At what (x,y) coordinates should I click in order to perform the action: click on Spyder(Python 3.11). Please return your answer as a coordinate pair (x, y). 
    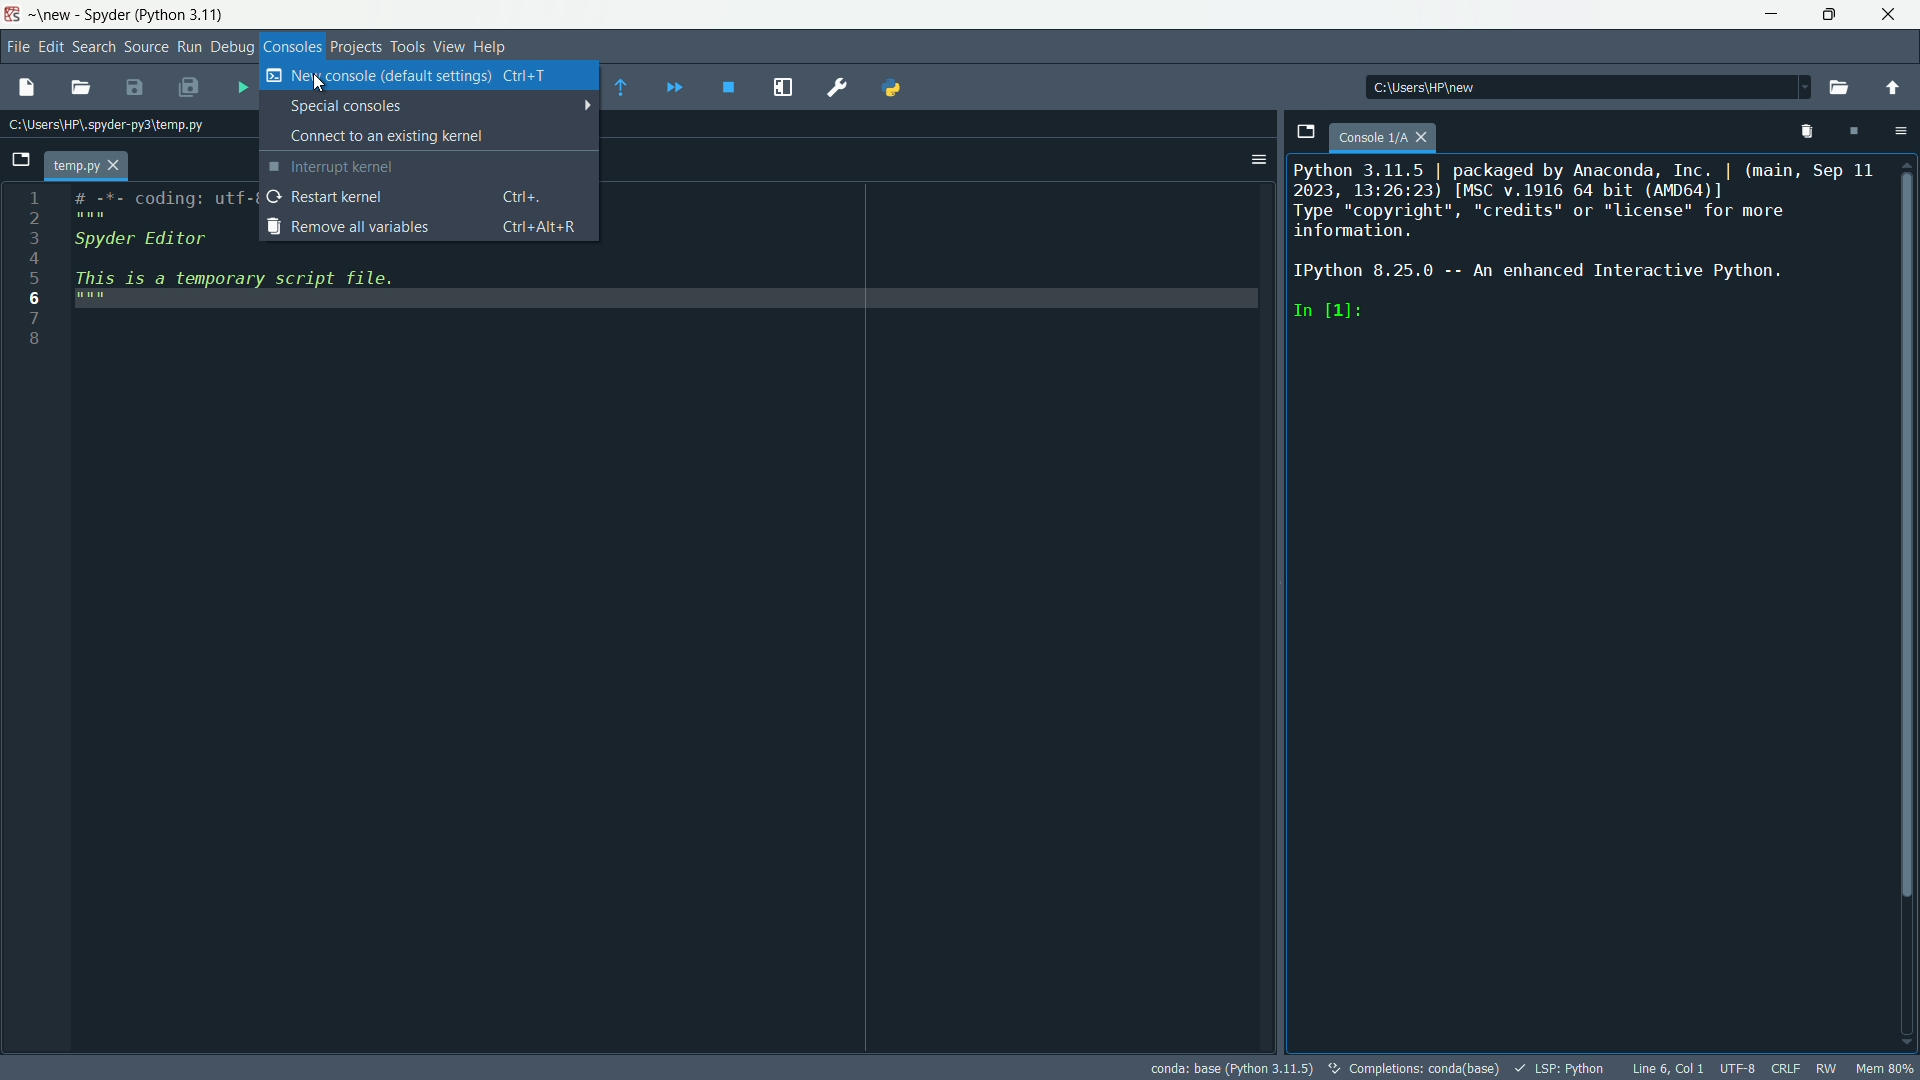
    Looking at the image, I should click on (158, 14).